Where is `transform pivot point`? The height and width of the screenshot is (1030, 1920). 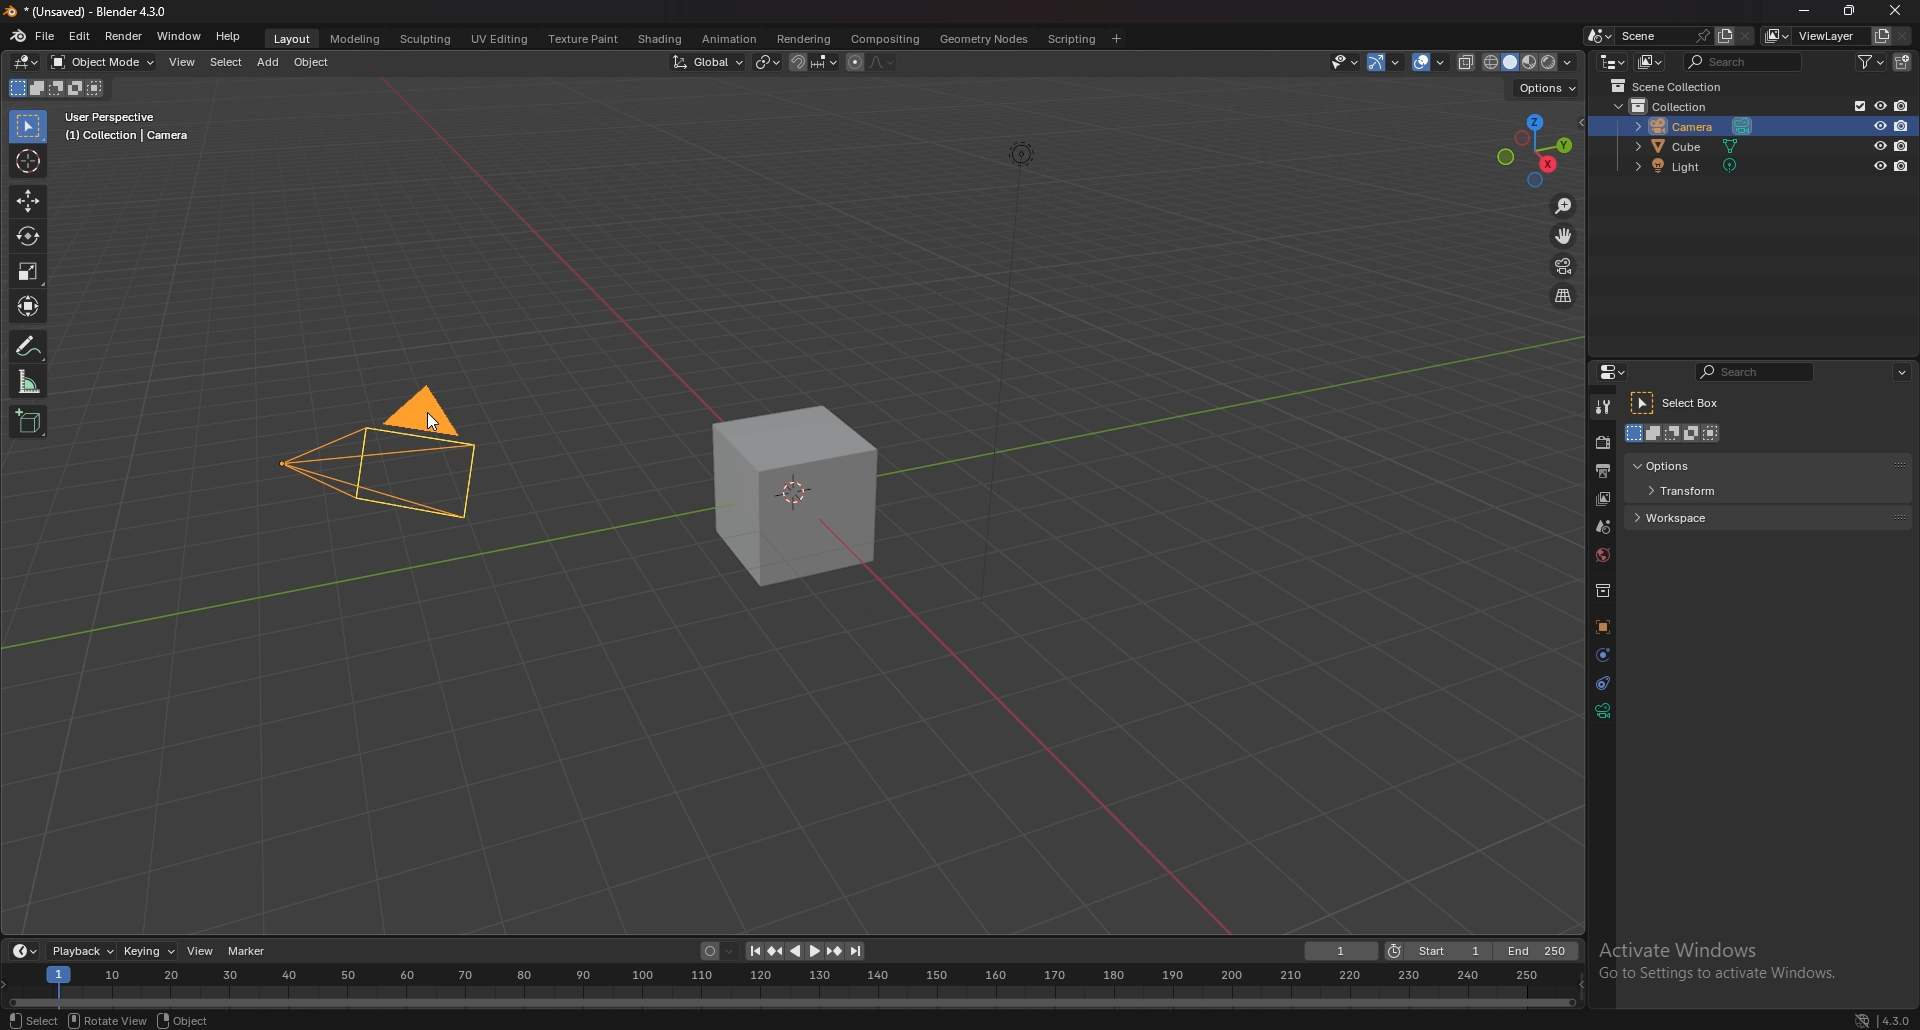 transform pivot point is located at coordinates (766, 62).